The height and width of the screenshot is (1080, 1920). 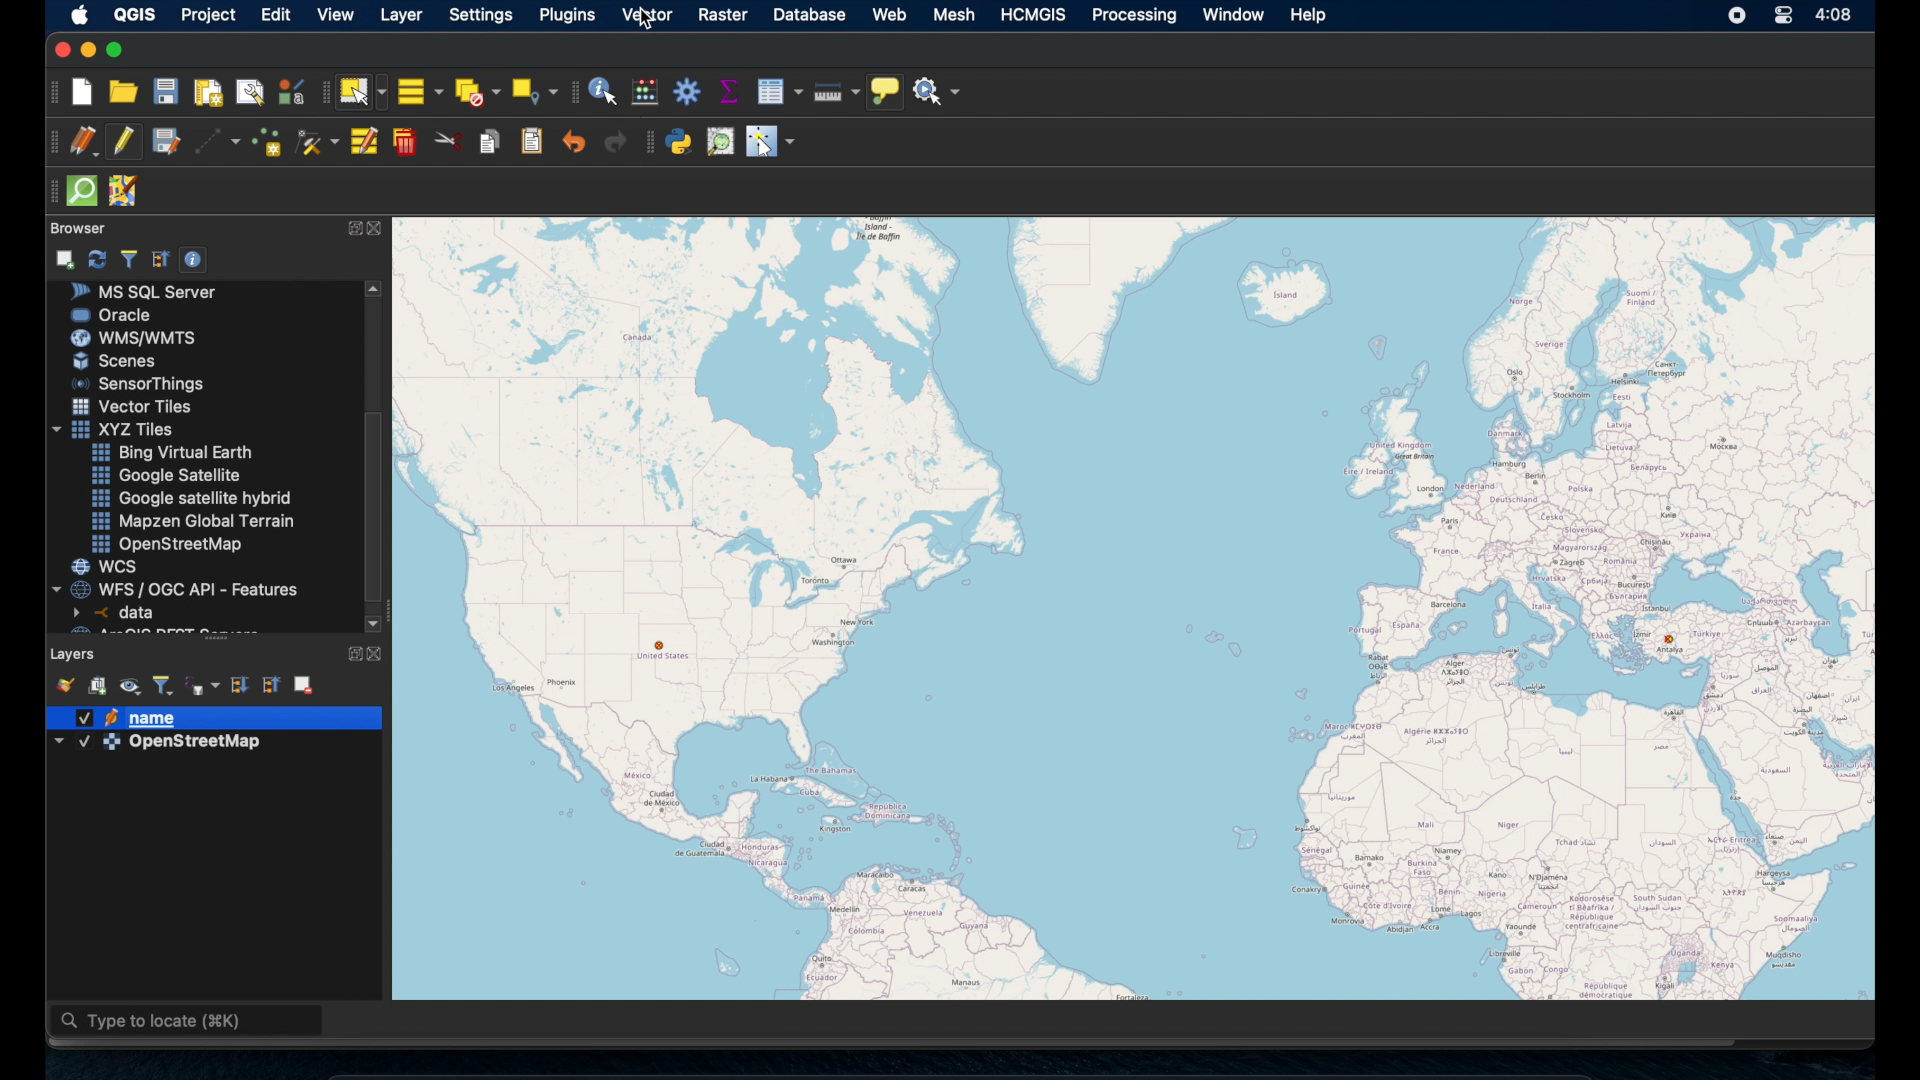 I want to click on style manager, so click(x=290, y=91).